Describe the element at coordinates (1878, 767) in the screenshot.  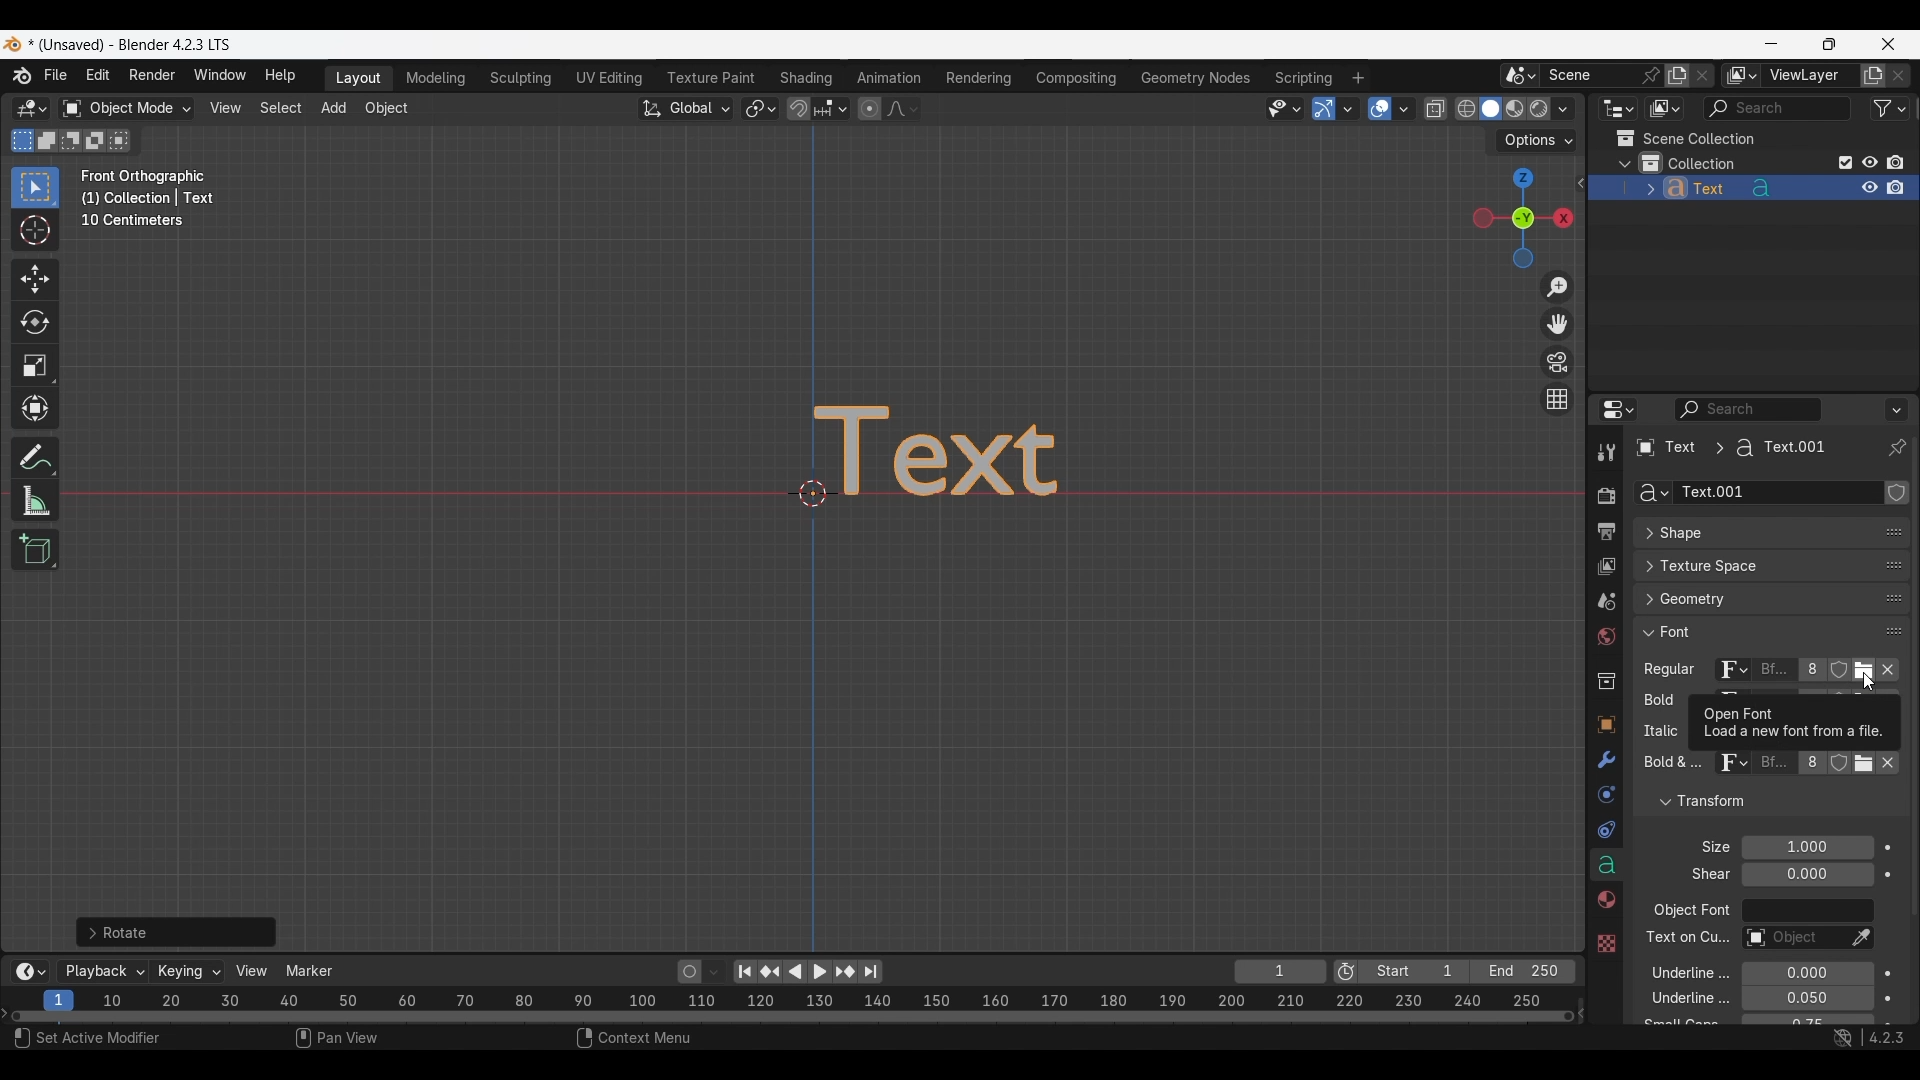
I see `unlink respective attribute` at that location.